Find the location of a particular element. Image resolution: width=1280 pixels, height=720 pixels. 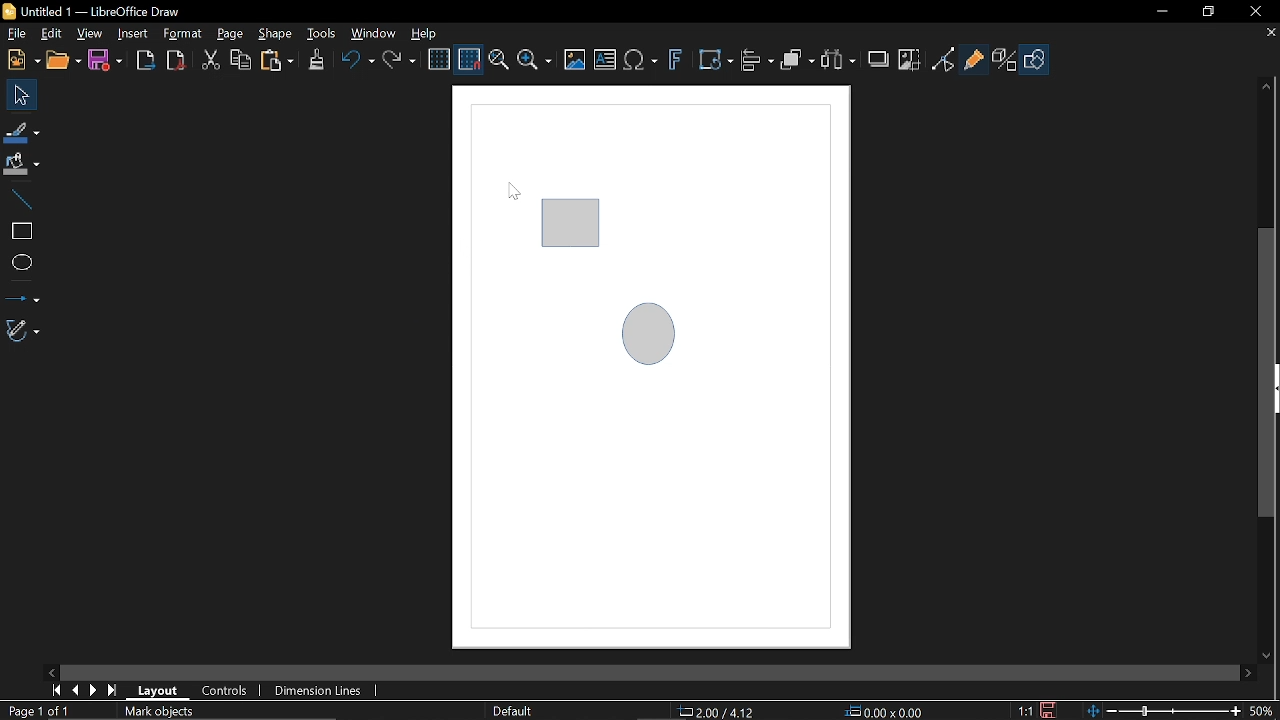

Current diagram is located at coordinates (597, 287).